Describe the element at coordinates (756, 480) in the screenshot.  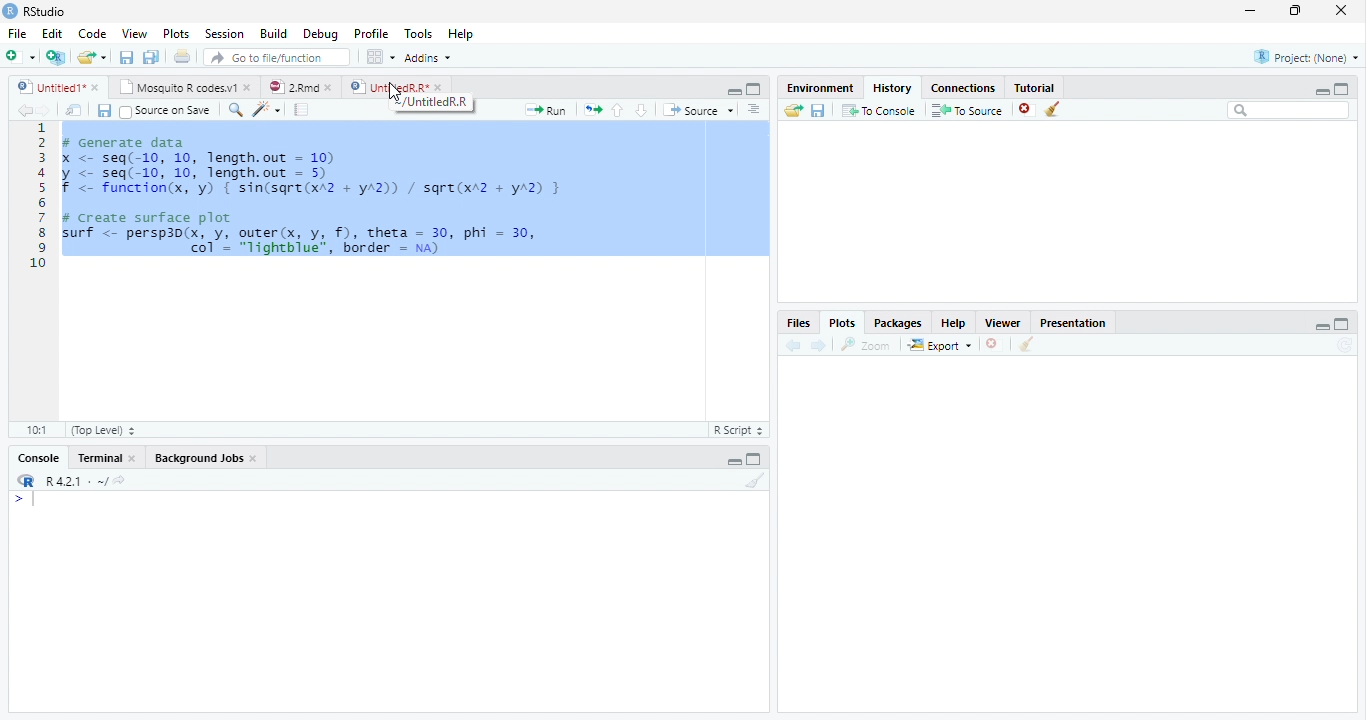
I see `Clear console` at that location.